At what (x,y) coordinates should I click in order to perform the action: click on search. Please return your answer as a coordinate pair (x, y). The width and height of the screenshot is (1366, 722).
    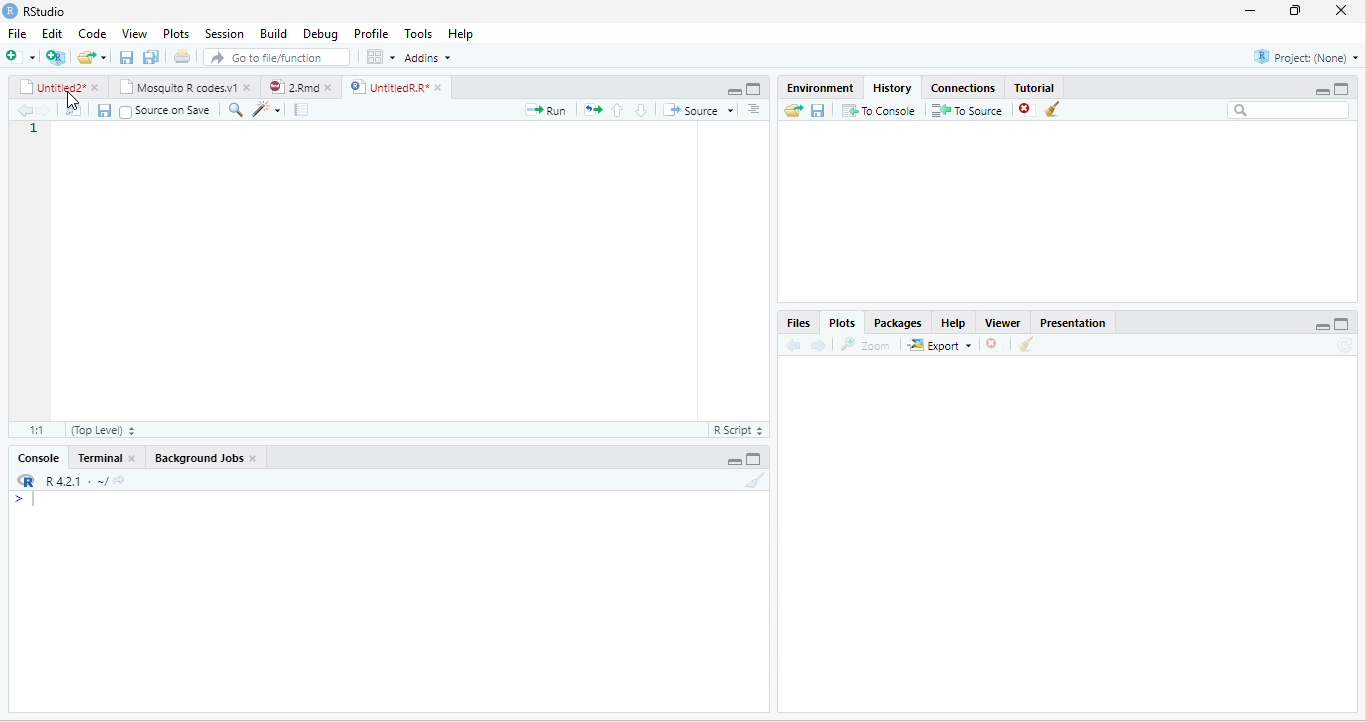
    Looking at the image, I should click on (237, 110).